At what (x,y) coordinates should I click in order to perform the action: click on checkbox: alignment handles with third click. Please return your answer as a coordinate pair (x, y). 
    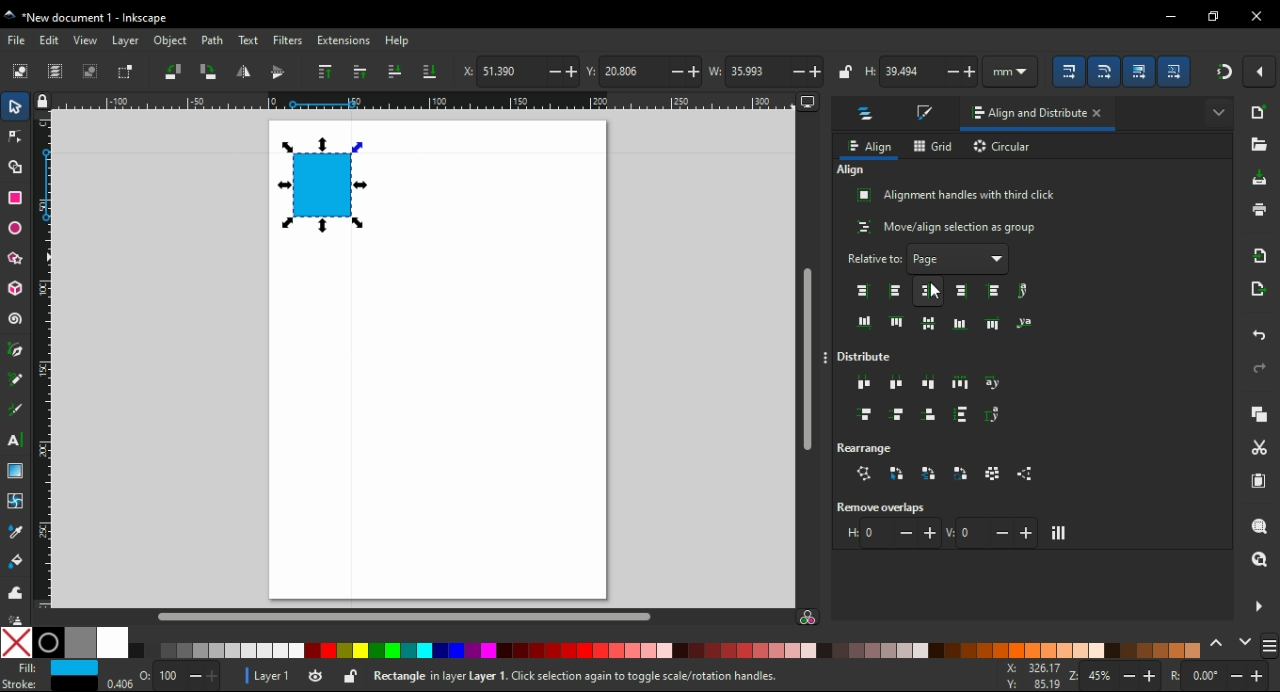
    Looking at the image, I should click on (957, 195).